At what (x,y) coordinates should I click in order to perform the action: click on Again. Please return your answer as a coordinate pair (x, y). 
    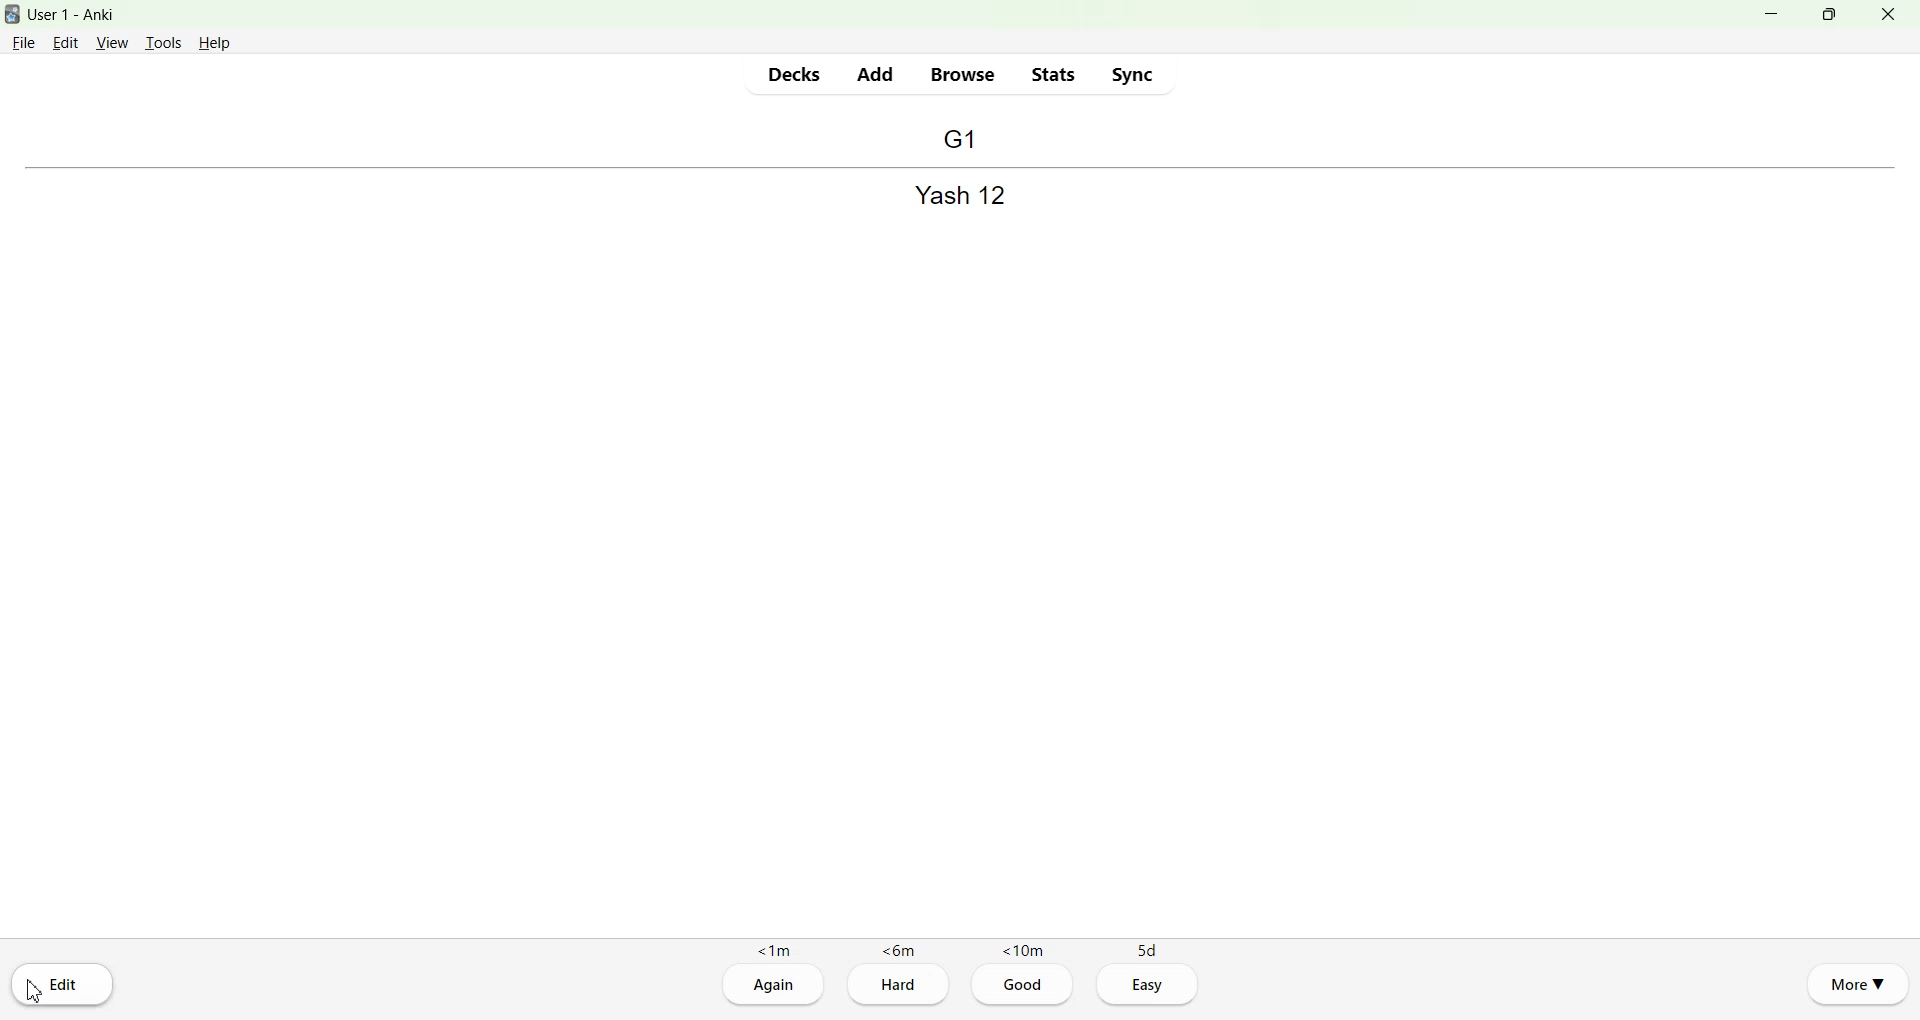
    Looking at the image, I should click on (773, 986).